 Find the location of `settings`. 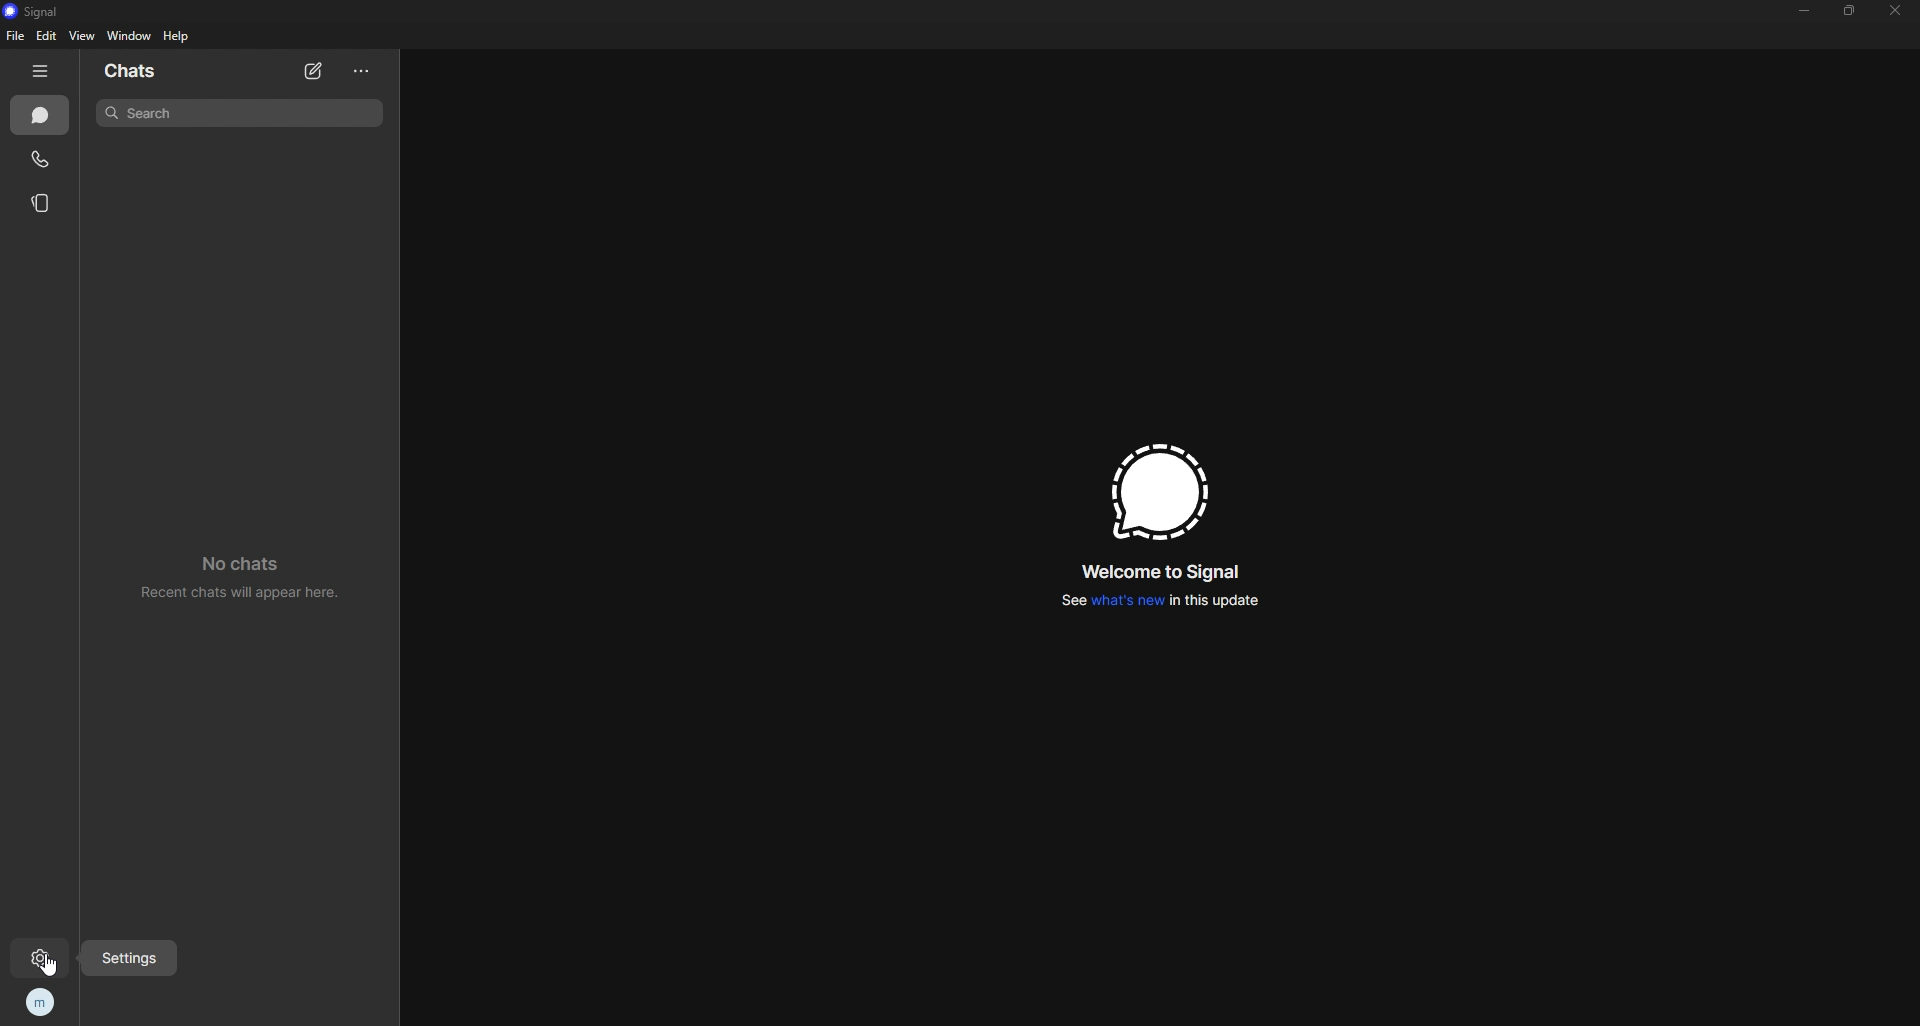

settings is located at coordinates (44, 959).